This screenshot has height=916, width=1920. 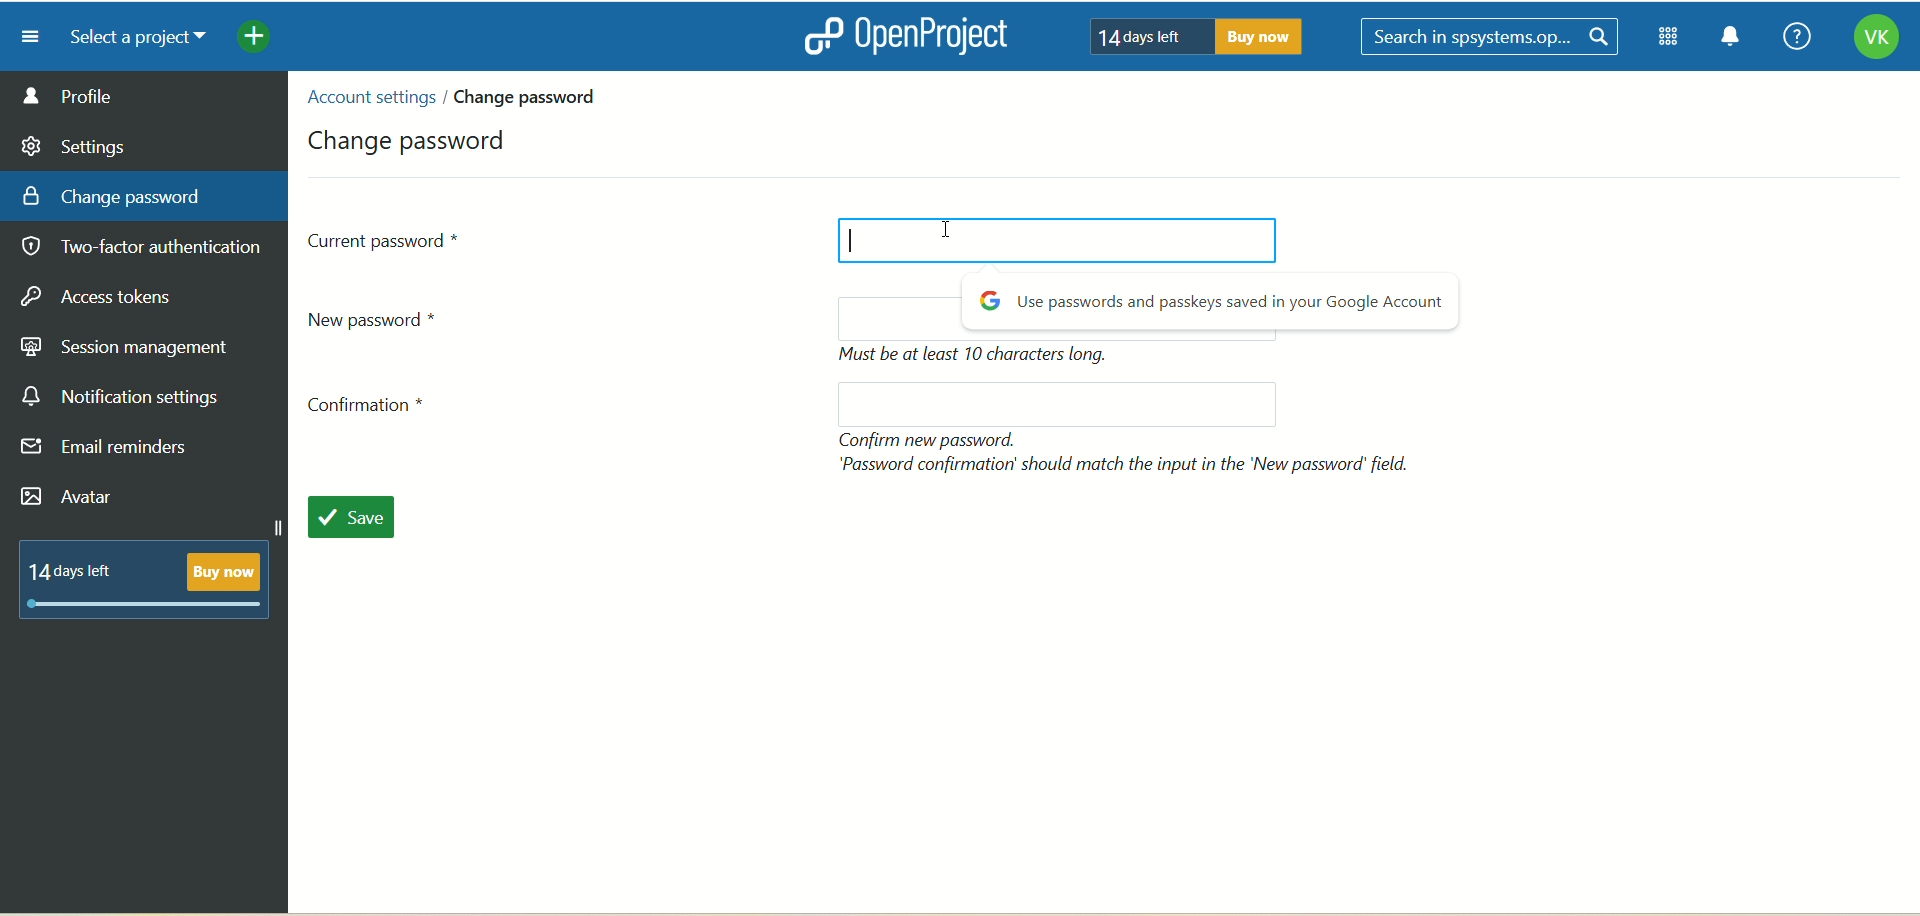 I want to click on change password, so click(x=533, y=96).